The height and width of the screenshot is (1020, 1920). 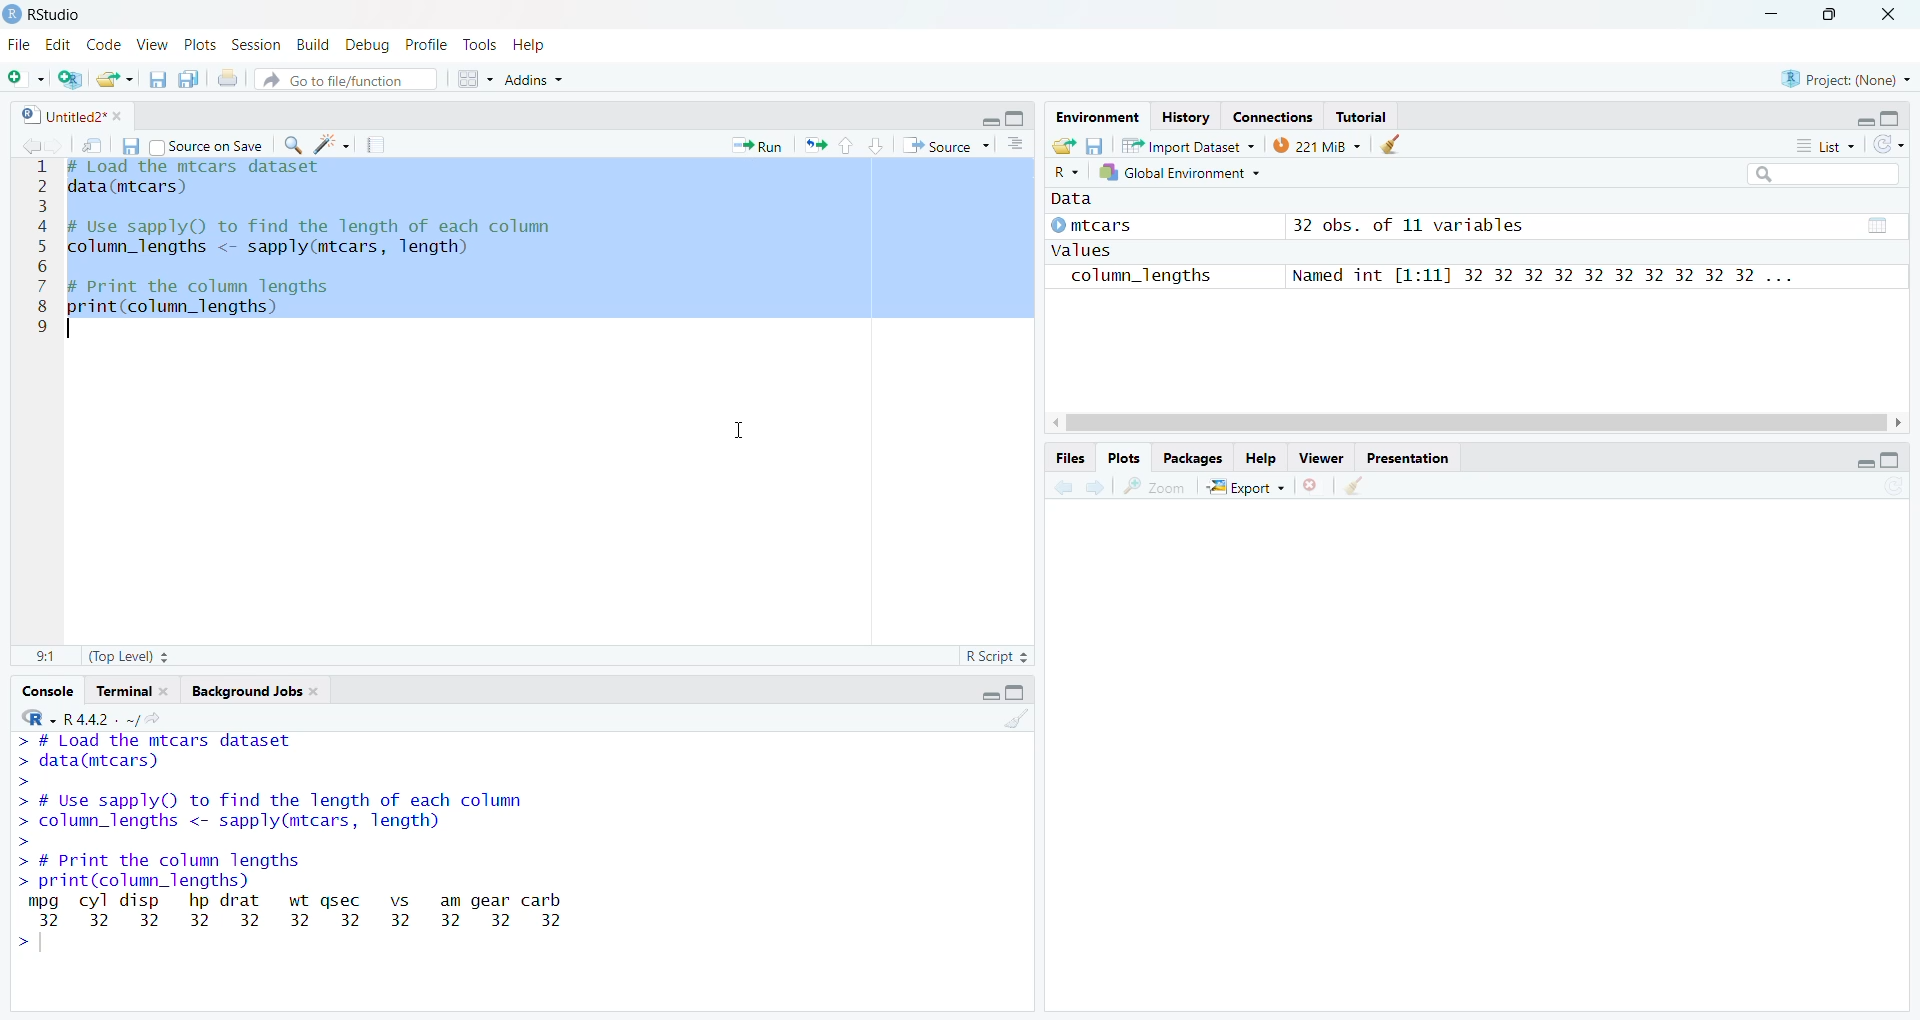 What do you see at coordinates (1892, 16) in the screenshot?
I see `Close` at bounding box center [1892, 16].